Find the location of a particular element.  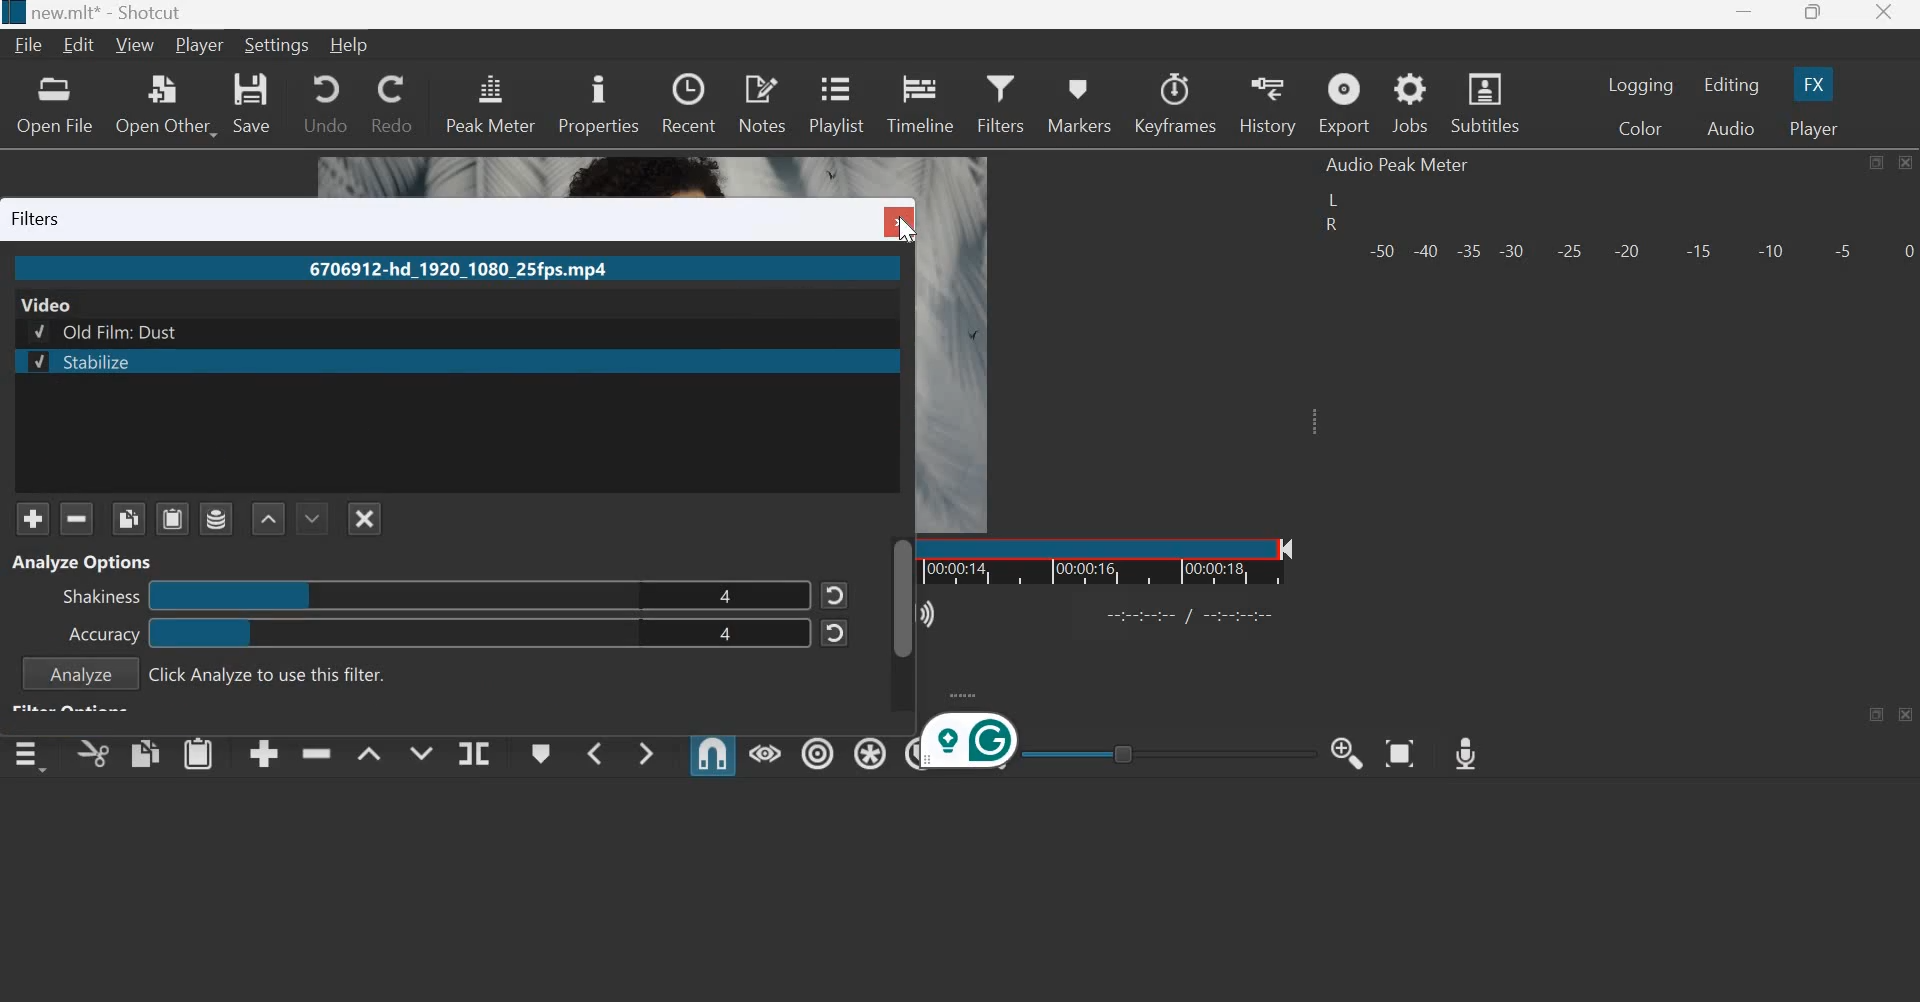

save a filter set is located at coordinates (217, 518).